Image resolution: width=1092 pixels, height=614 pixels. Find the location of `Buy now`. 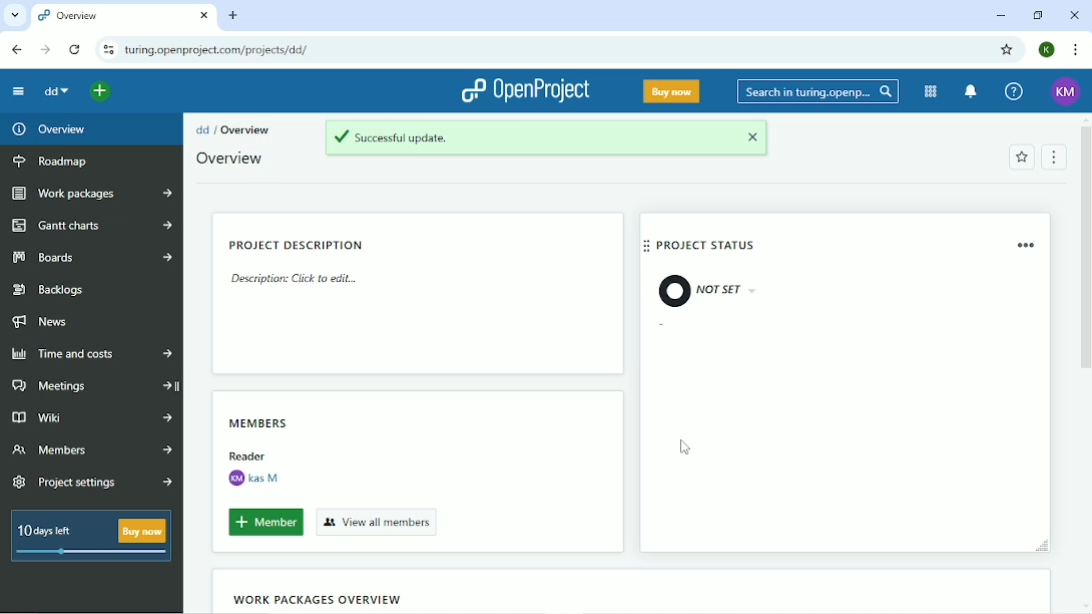

Buy now is located at coordinates (672, 92).